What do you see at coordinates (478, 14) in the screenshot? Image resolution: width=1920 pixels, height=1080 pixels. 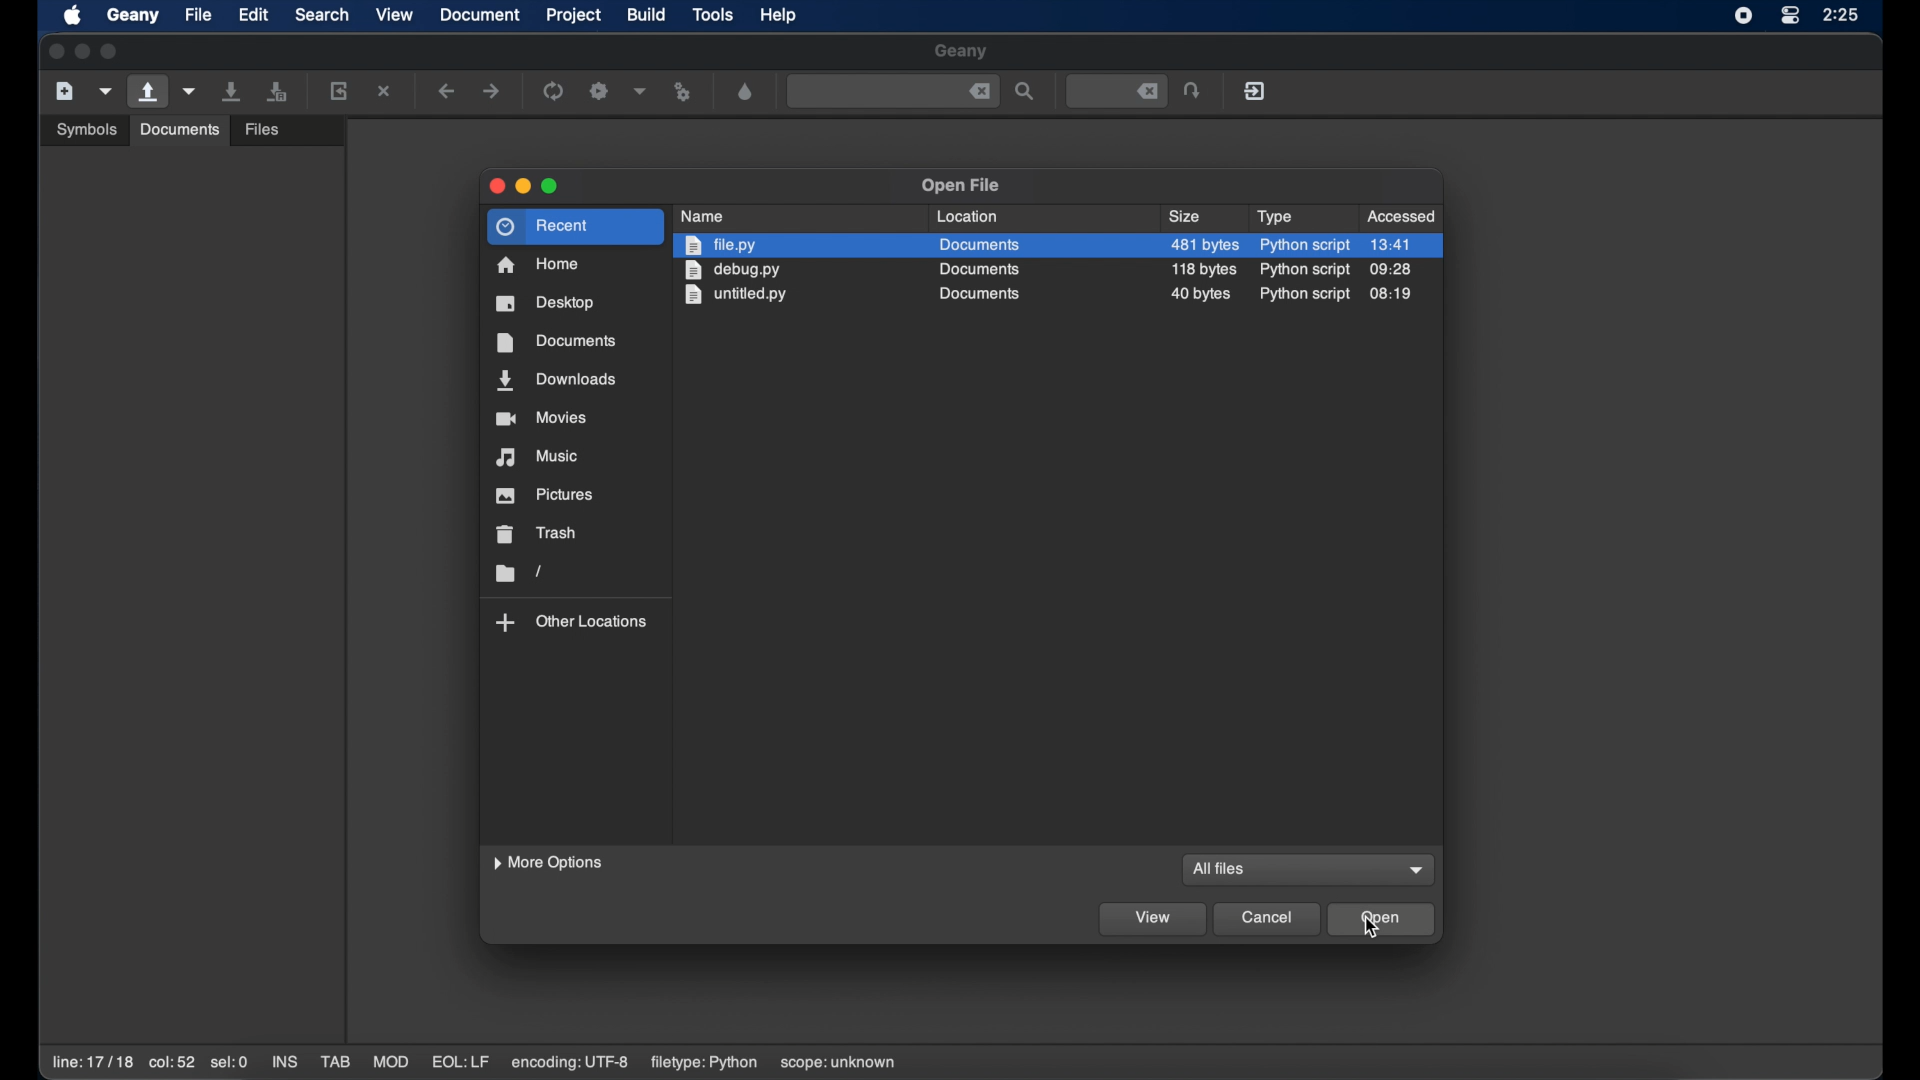 I see `document` at bounding box center [478, 14].